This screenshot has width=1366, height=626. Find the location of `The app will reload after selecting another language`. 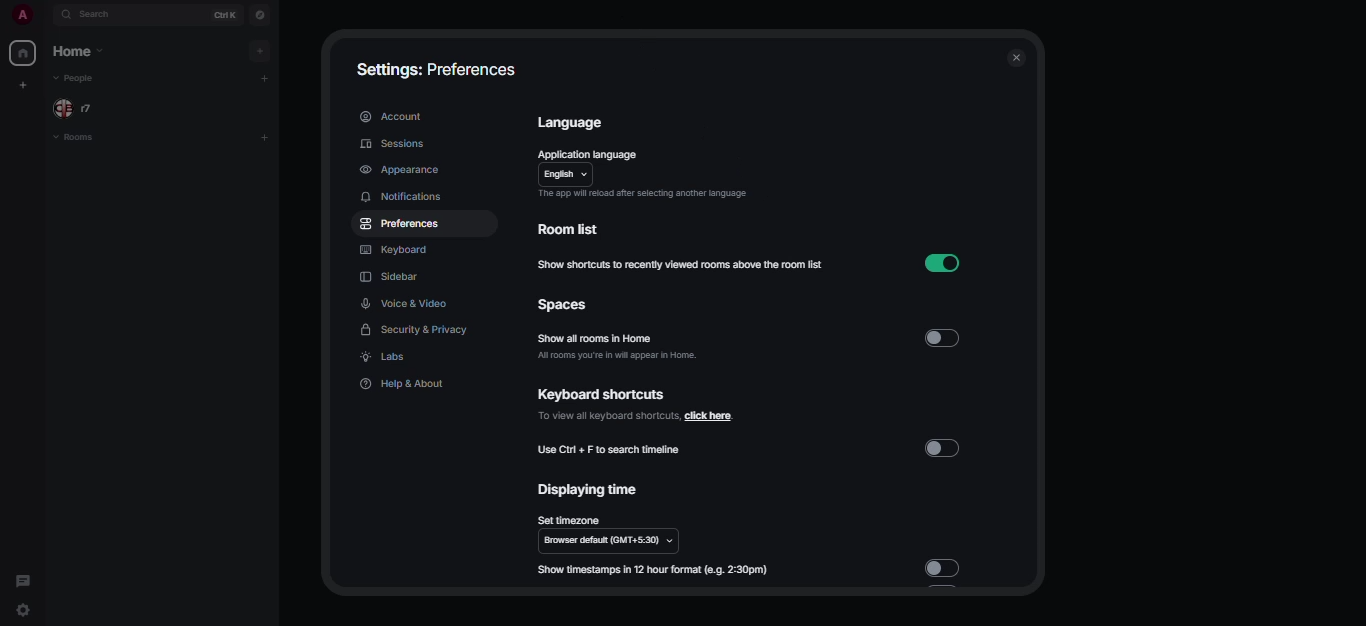

The app will reload after selecting another language is located at coordinates (640, 194).